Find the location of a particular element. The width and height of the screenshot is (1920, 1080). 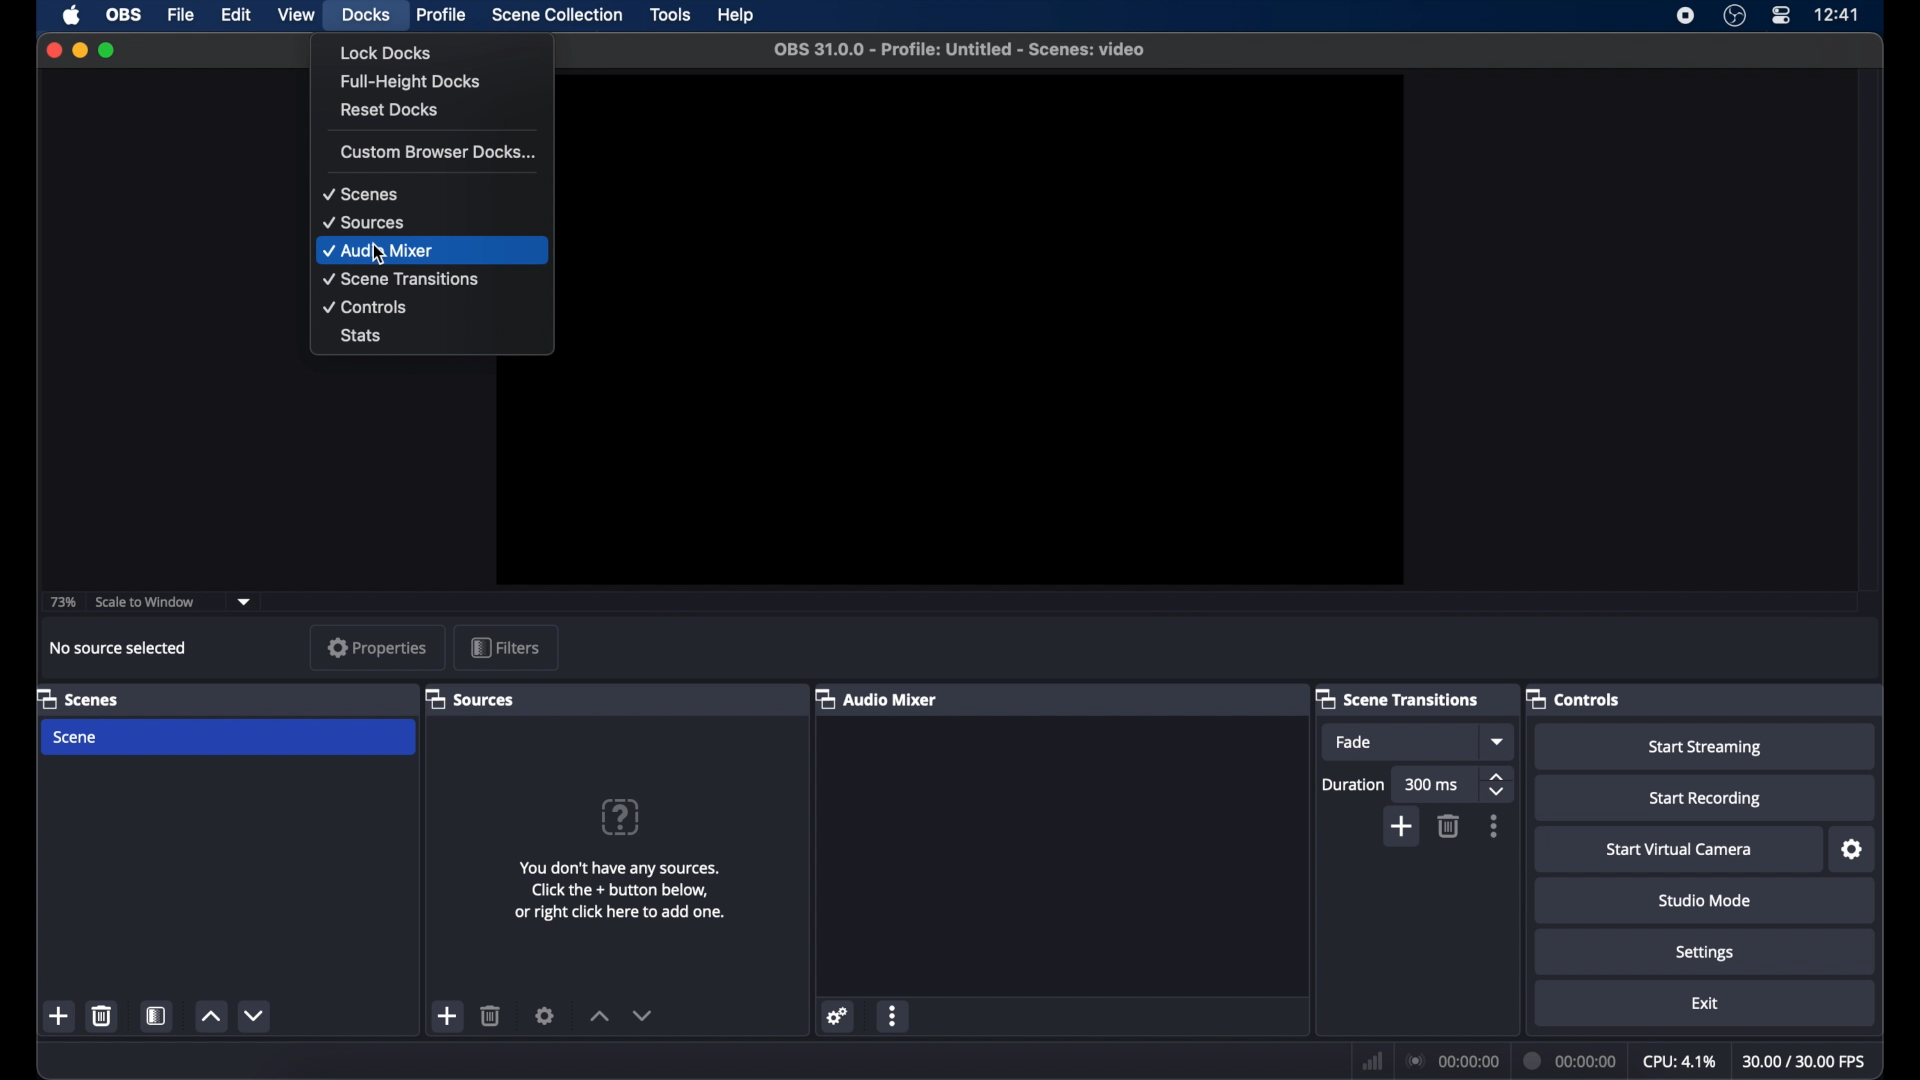

edit is located at coordinates (235, 14).